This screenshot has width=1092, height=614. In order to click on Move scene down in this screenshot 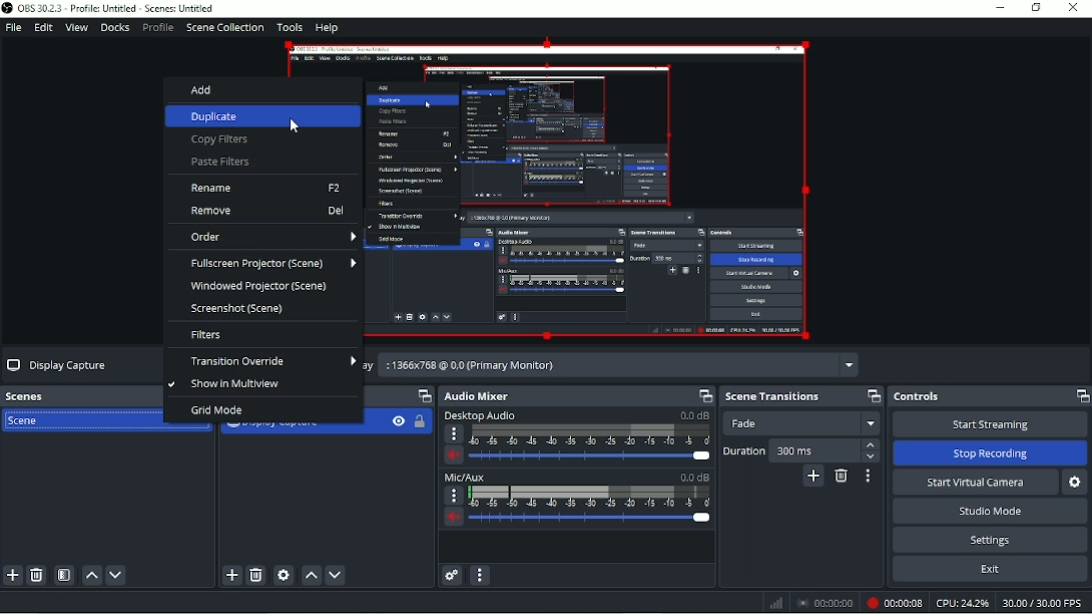, I will do `click(117, 575)`.